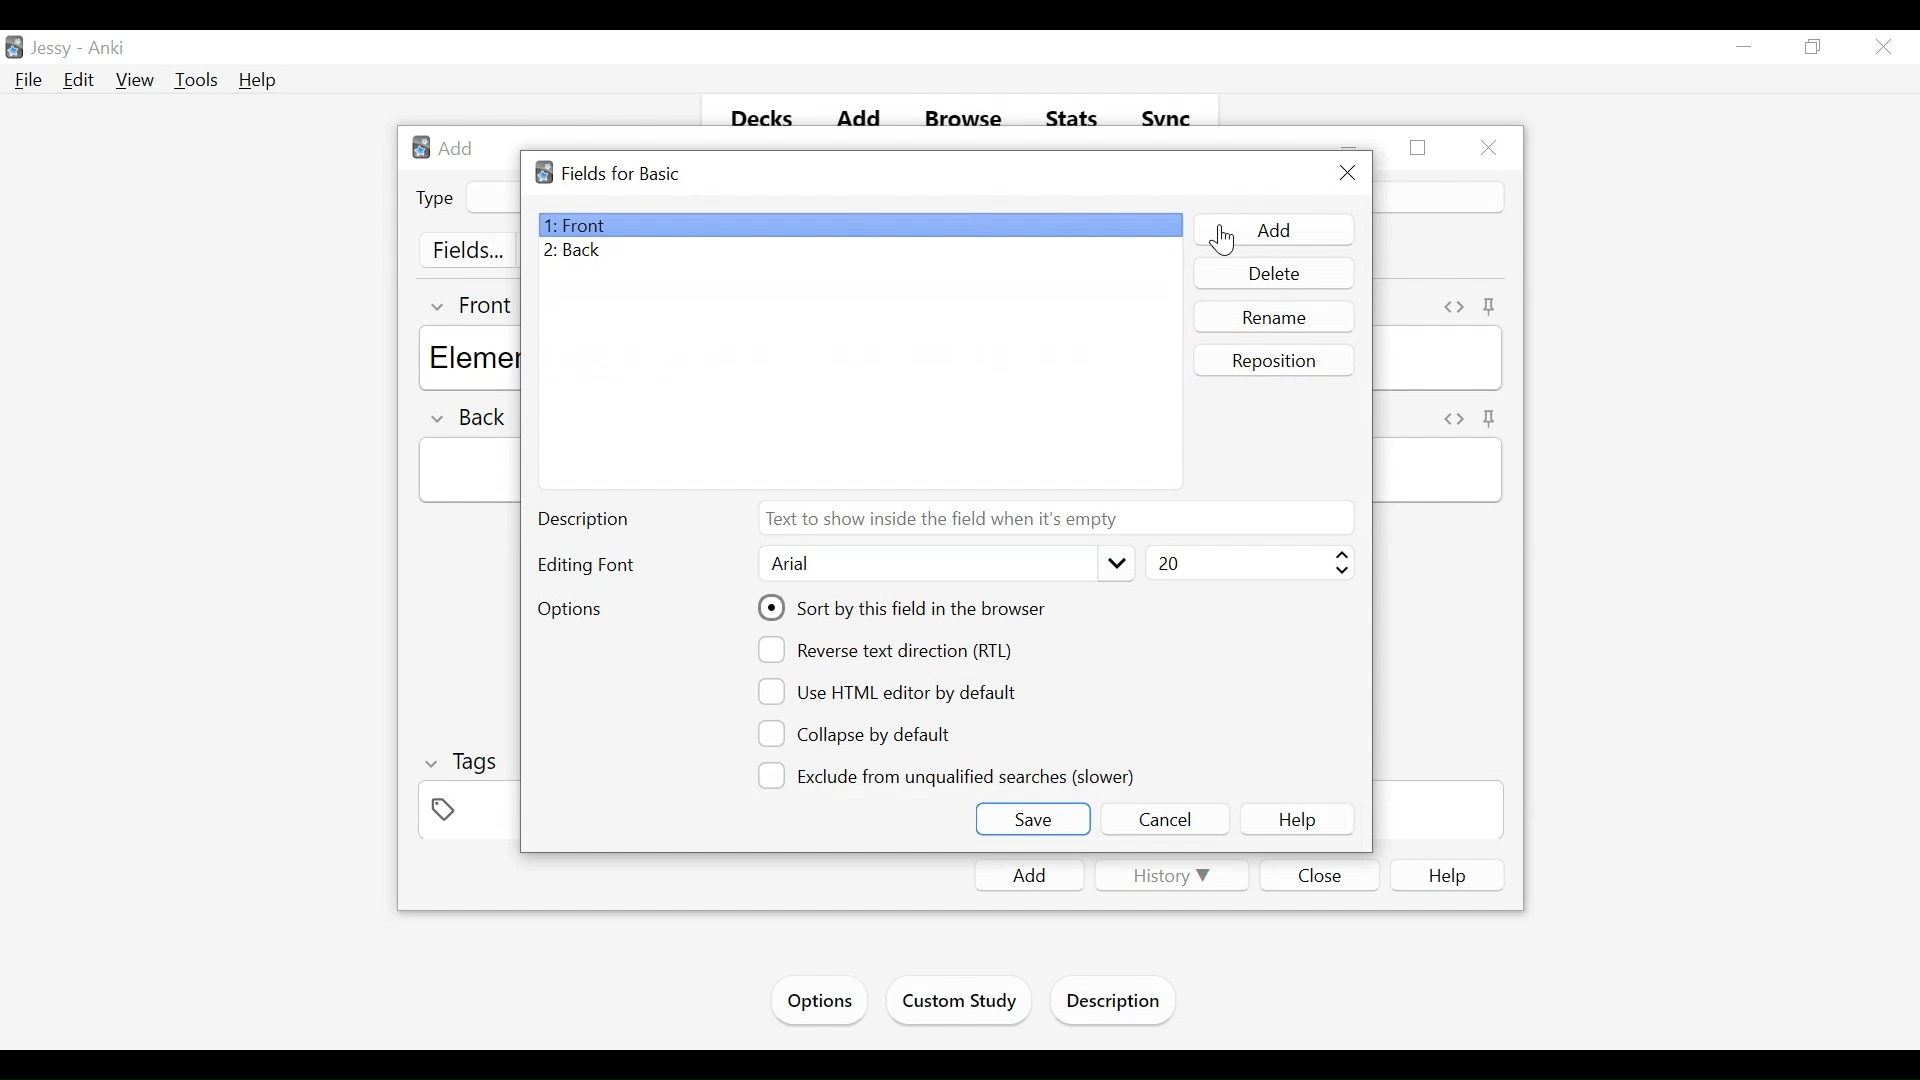 This screenshot has width=1920, height=1080. I want to click on Cursor, so click(1222, 240).